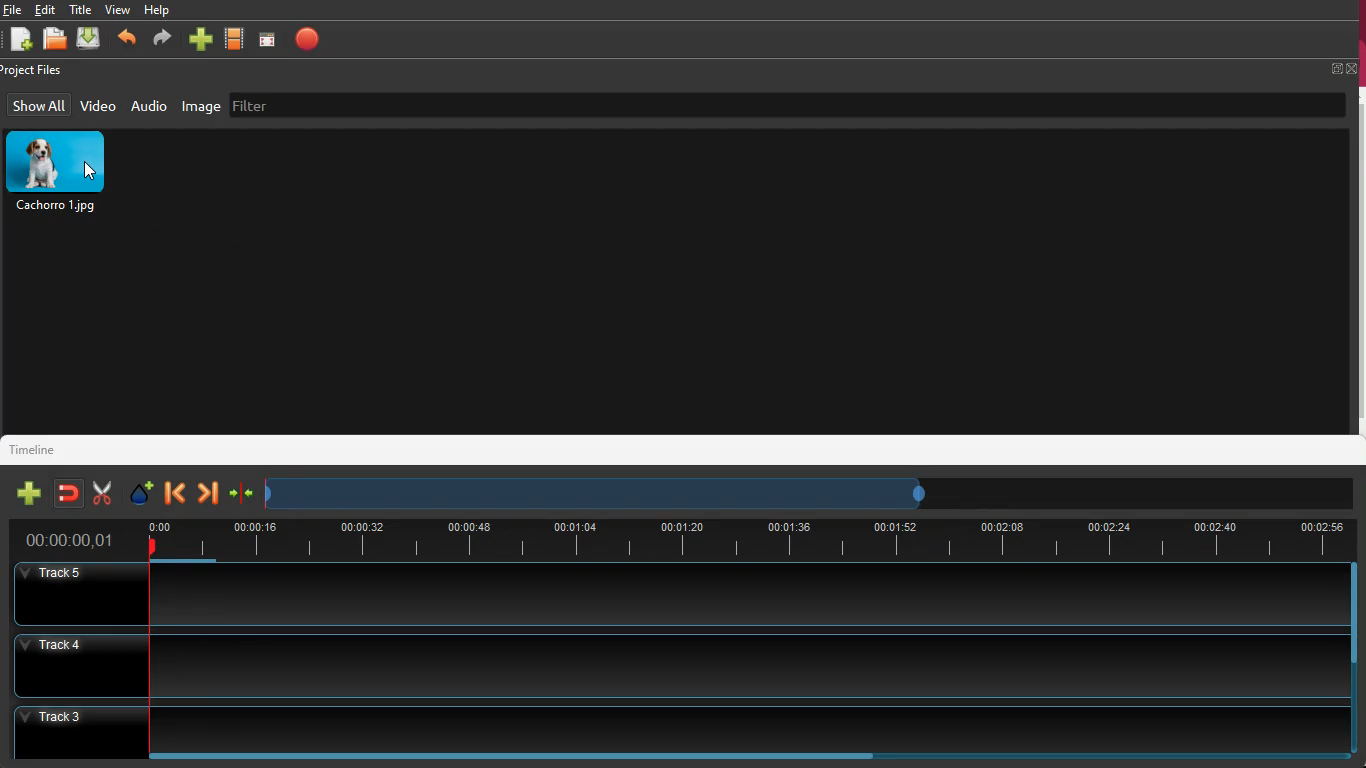 The width and height of the screenshot is (1366, 768). Describe the element at coordinates (202, 106) in the screenshot. I see `image` at that location.